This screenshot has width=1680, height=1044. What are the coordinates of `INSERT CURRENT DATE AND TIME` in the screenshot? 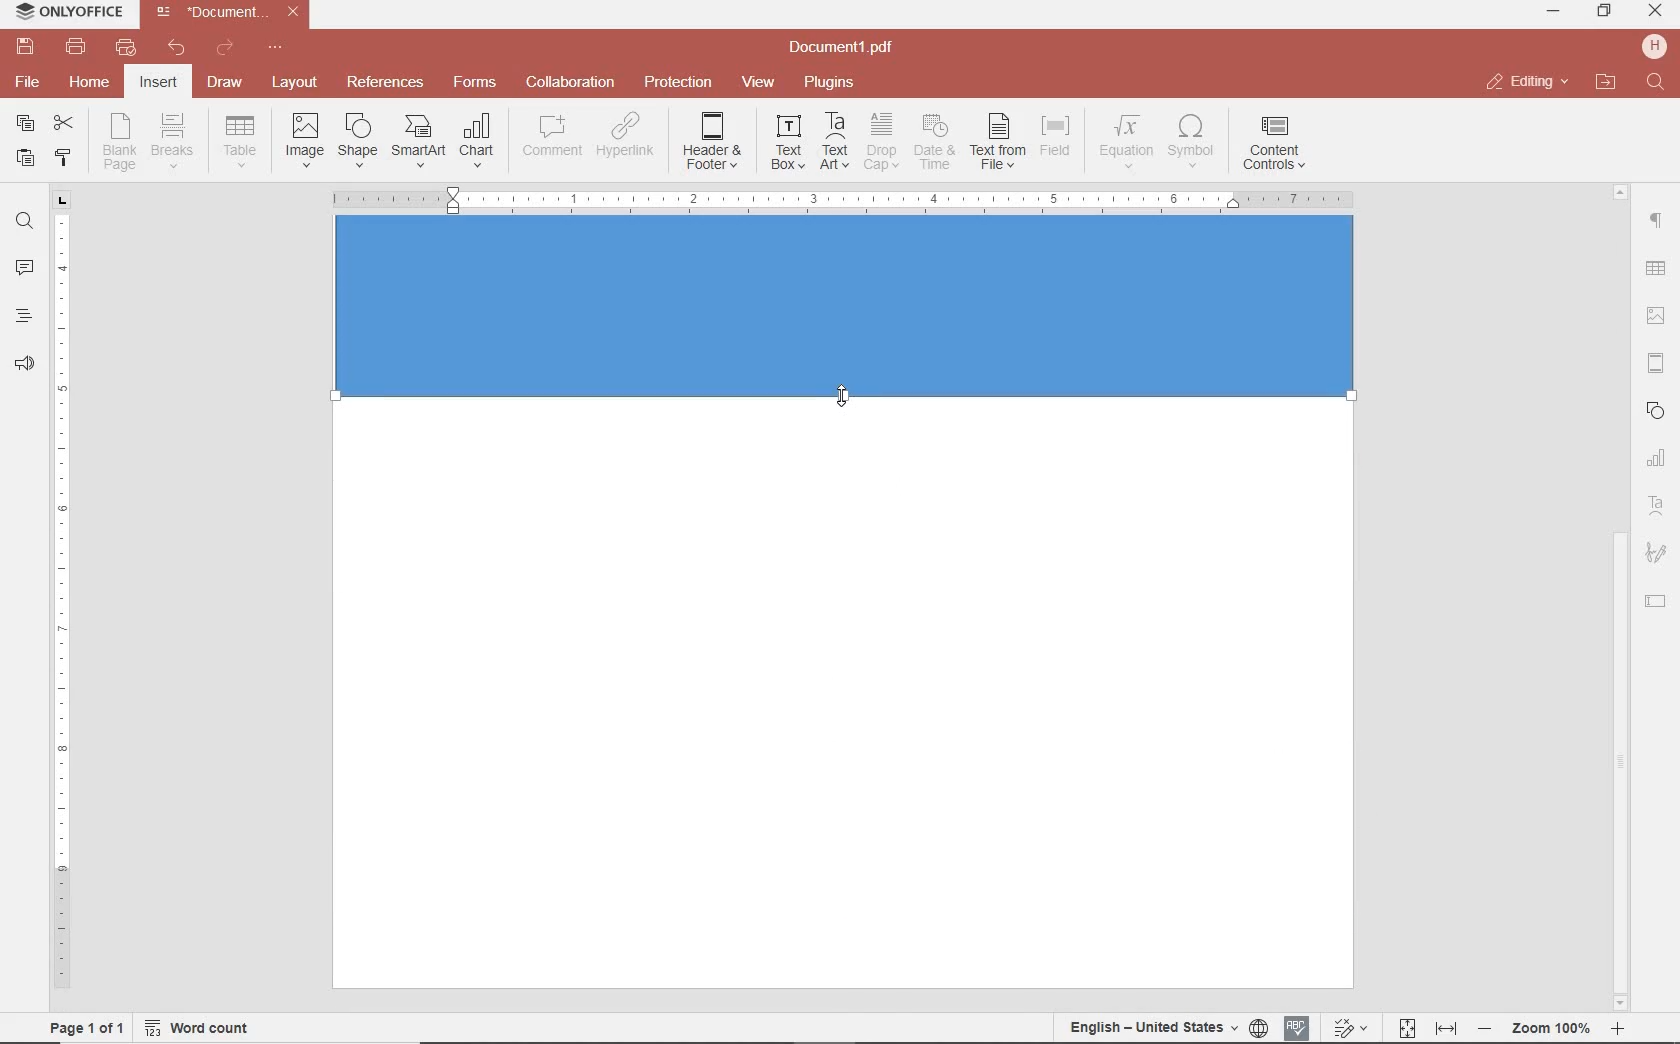 It's located at (932, 143).